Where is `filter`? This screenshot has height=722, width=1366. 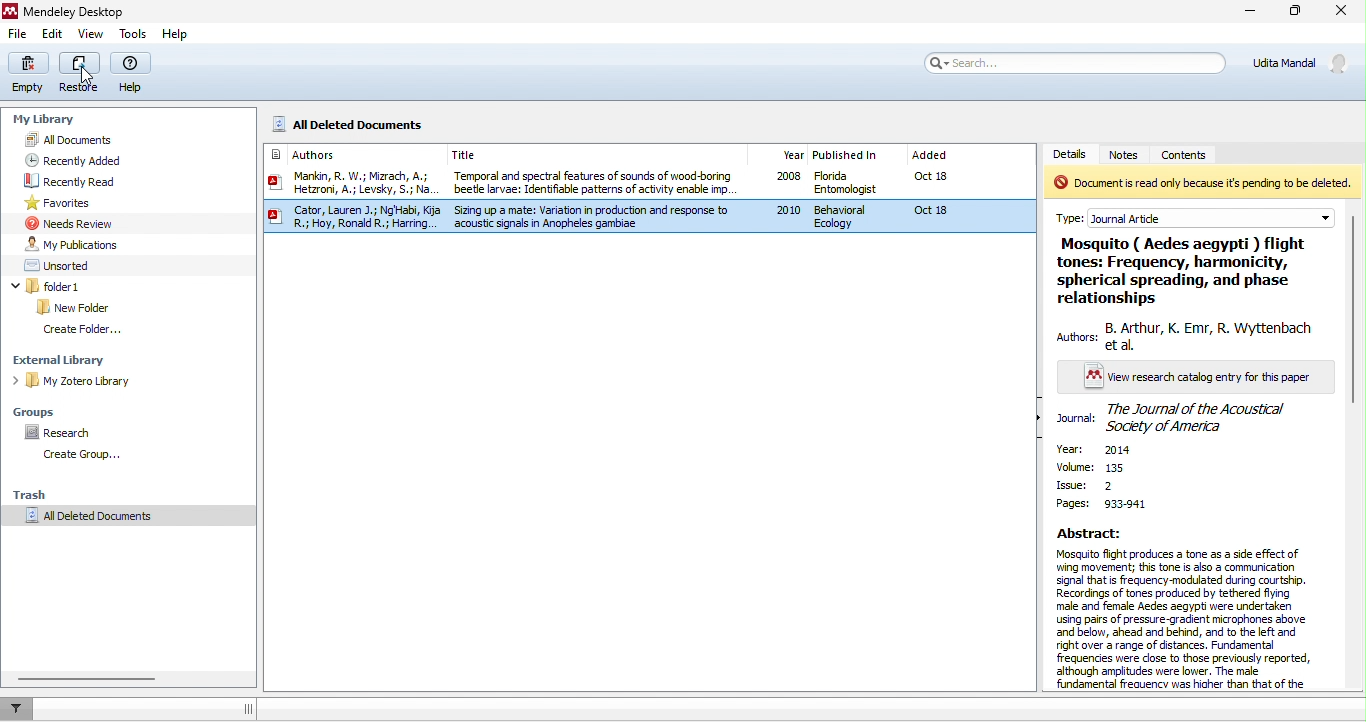
filter is located at coordinates (15, 708).